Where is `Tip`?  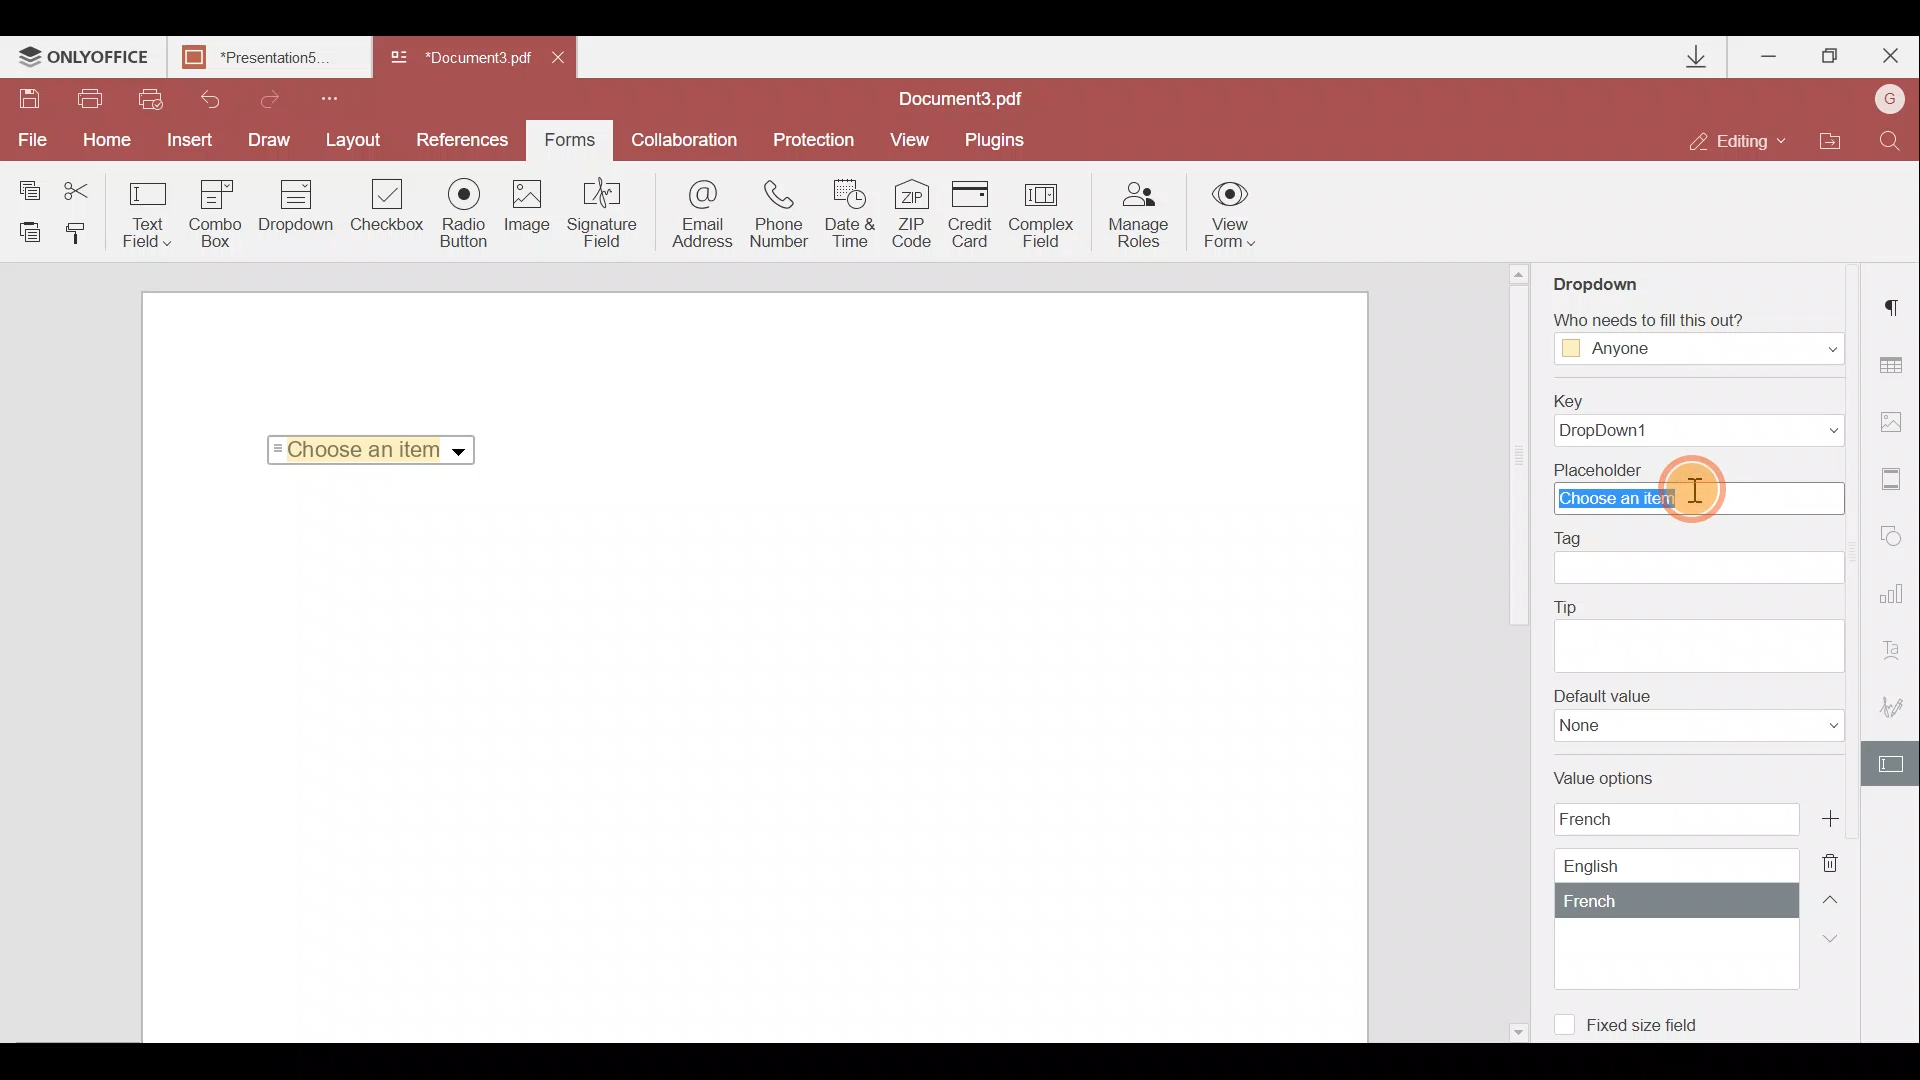 Tip is located at coordinates (1698, 633).